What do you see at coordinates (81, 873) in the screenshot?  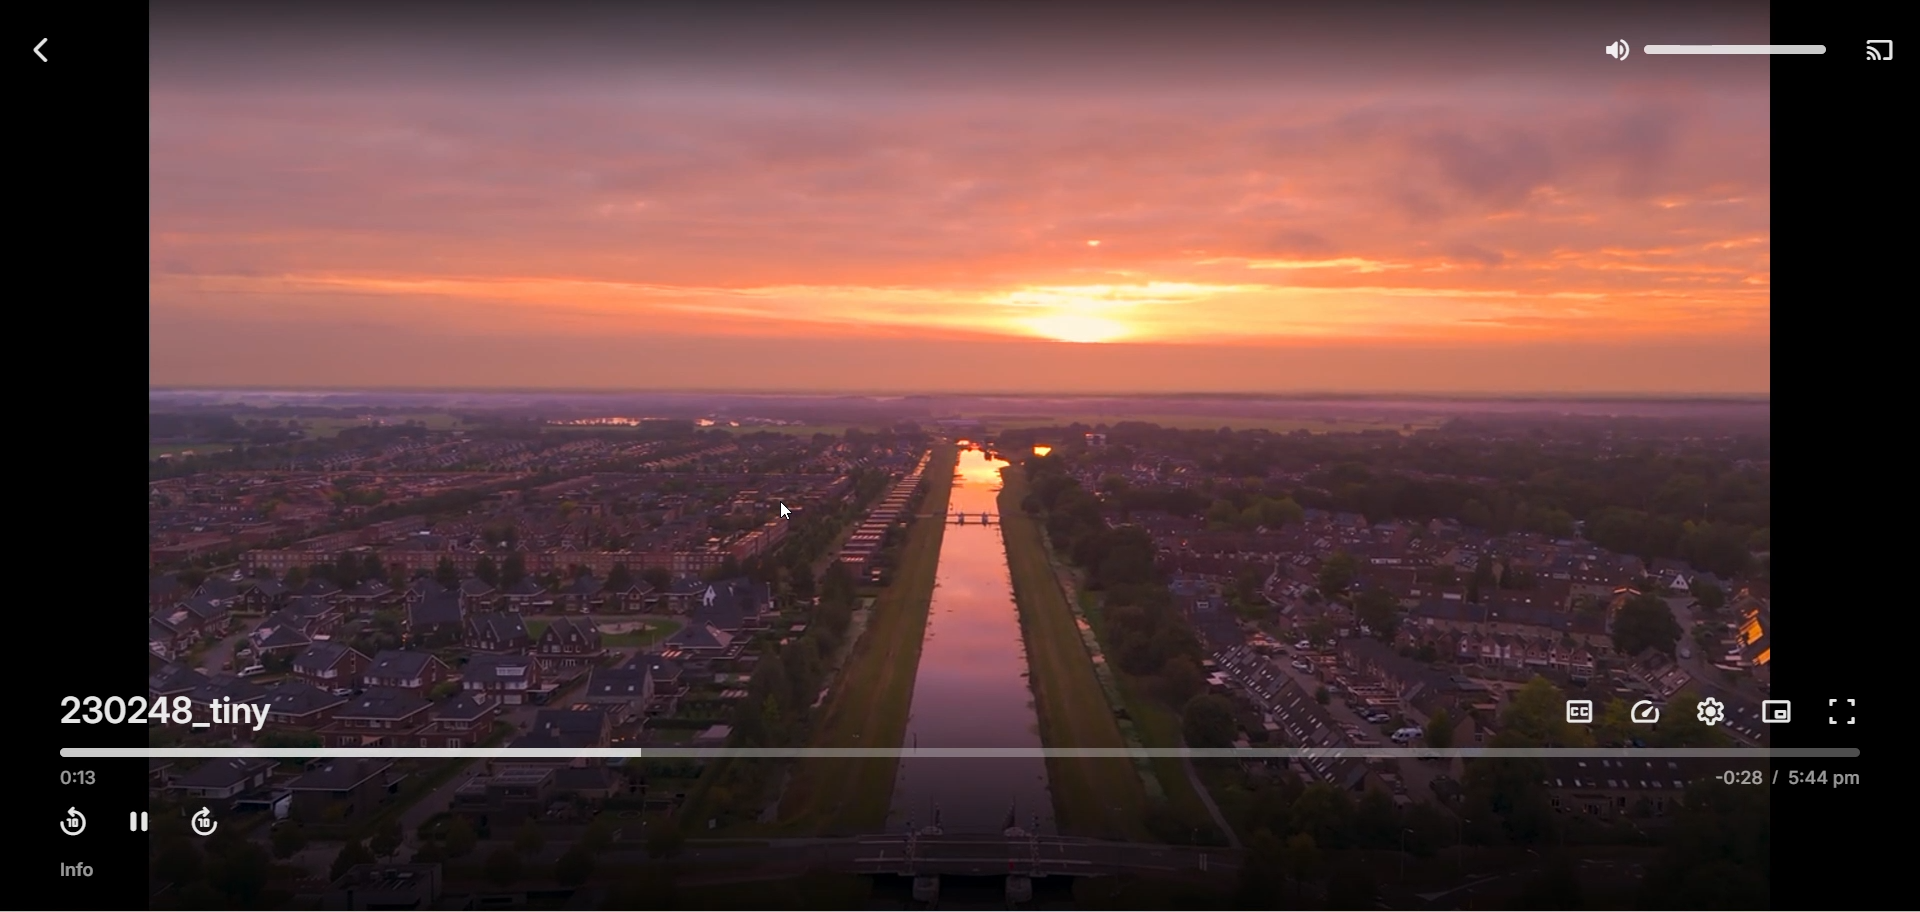 I see `info` at bounding box center [81, 873].